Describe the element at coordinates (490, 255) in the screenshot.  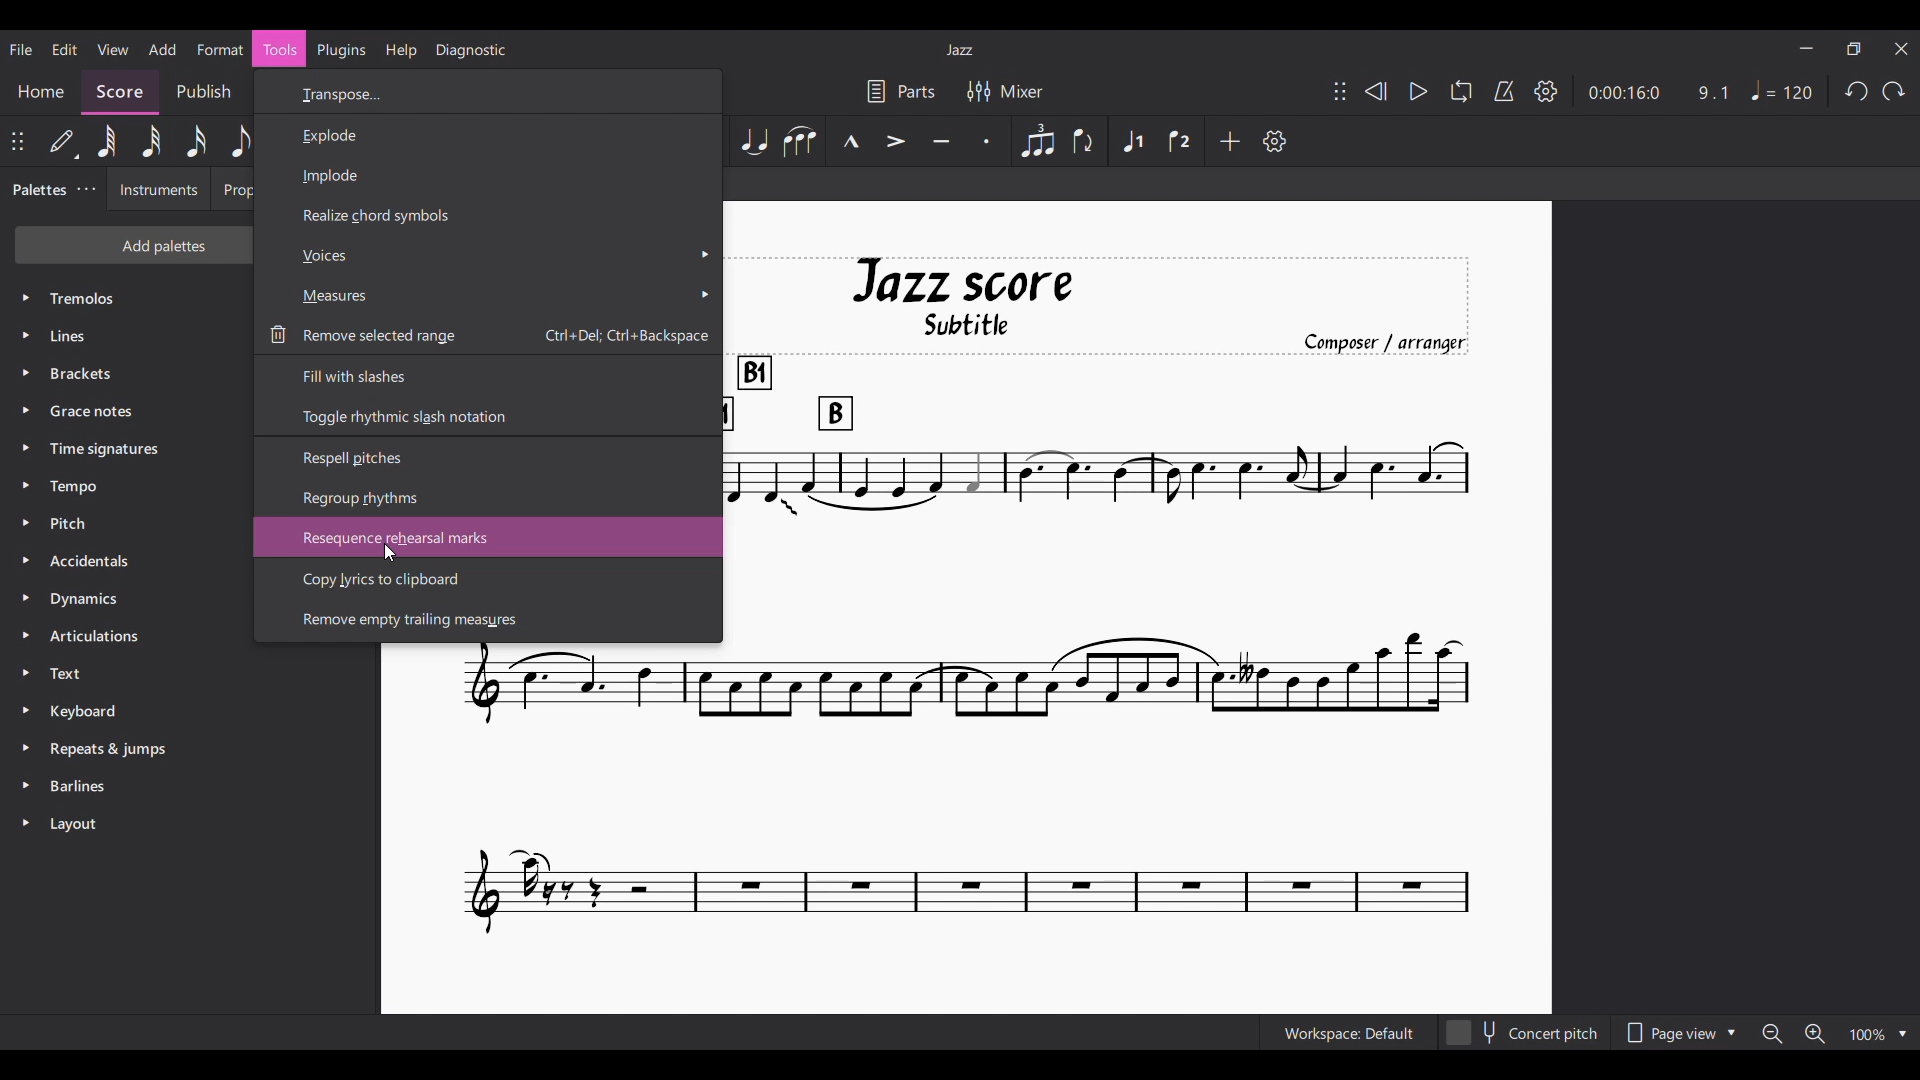
I see `Voices options` at that location.